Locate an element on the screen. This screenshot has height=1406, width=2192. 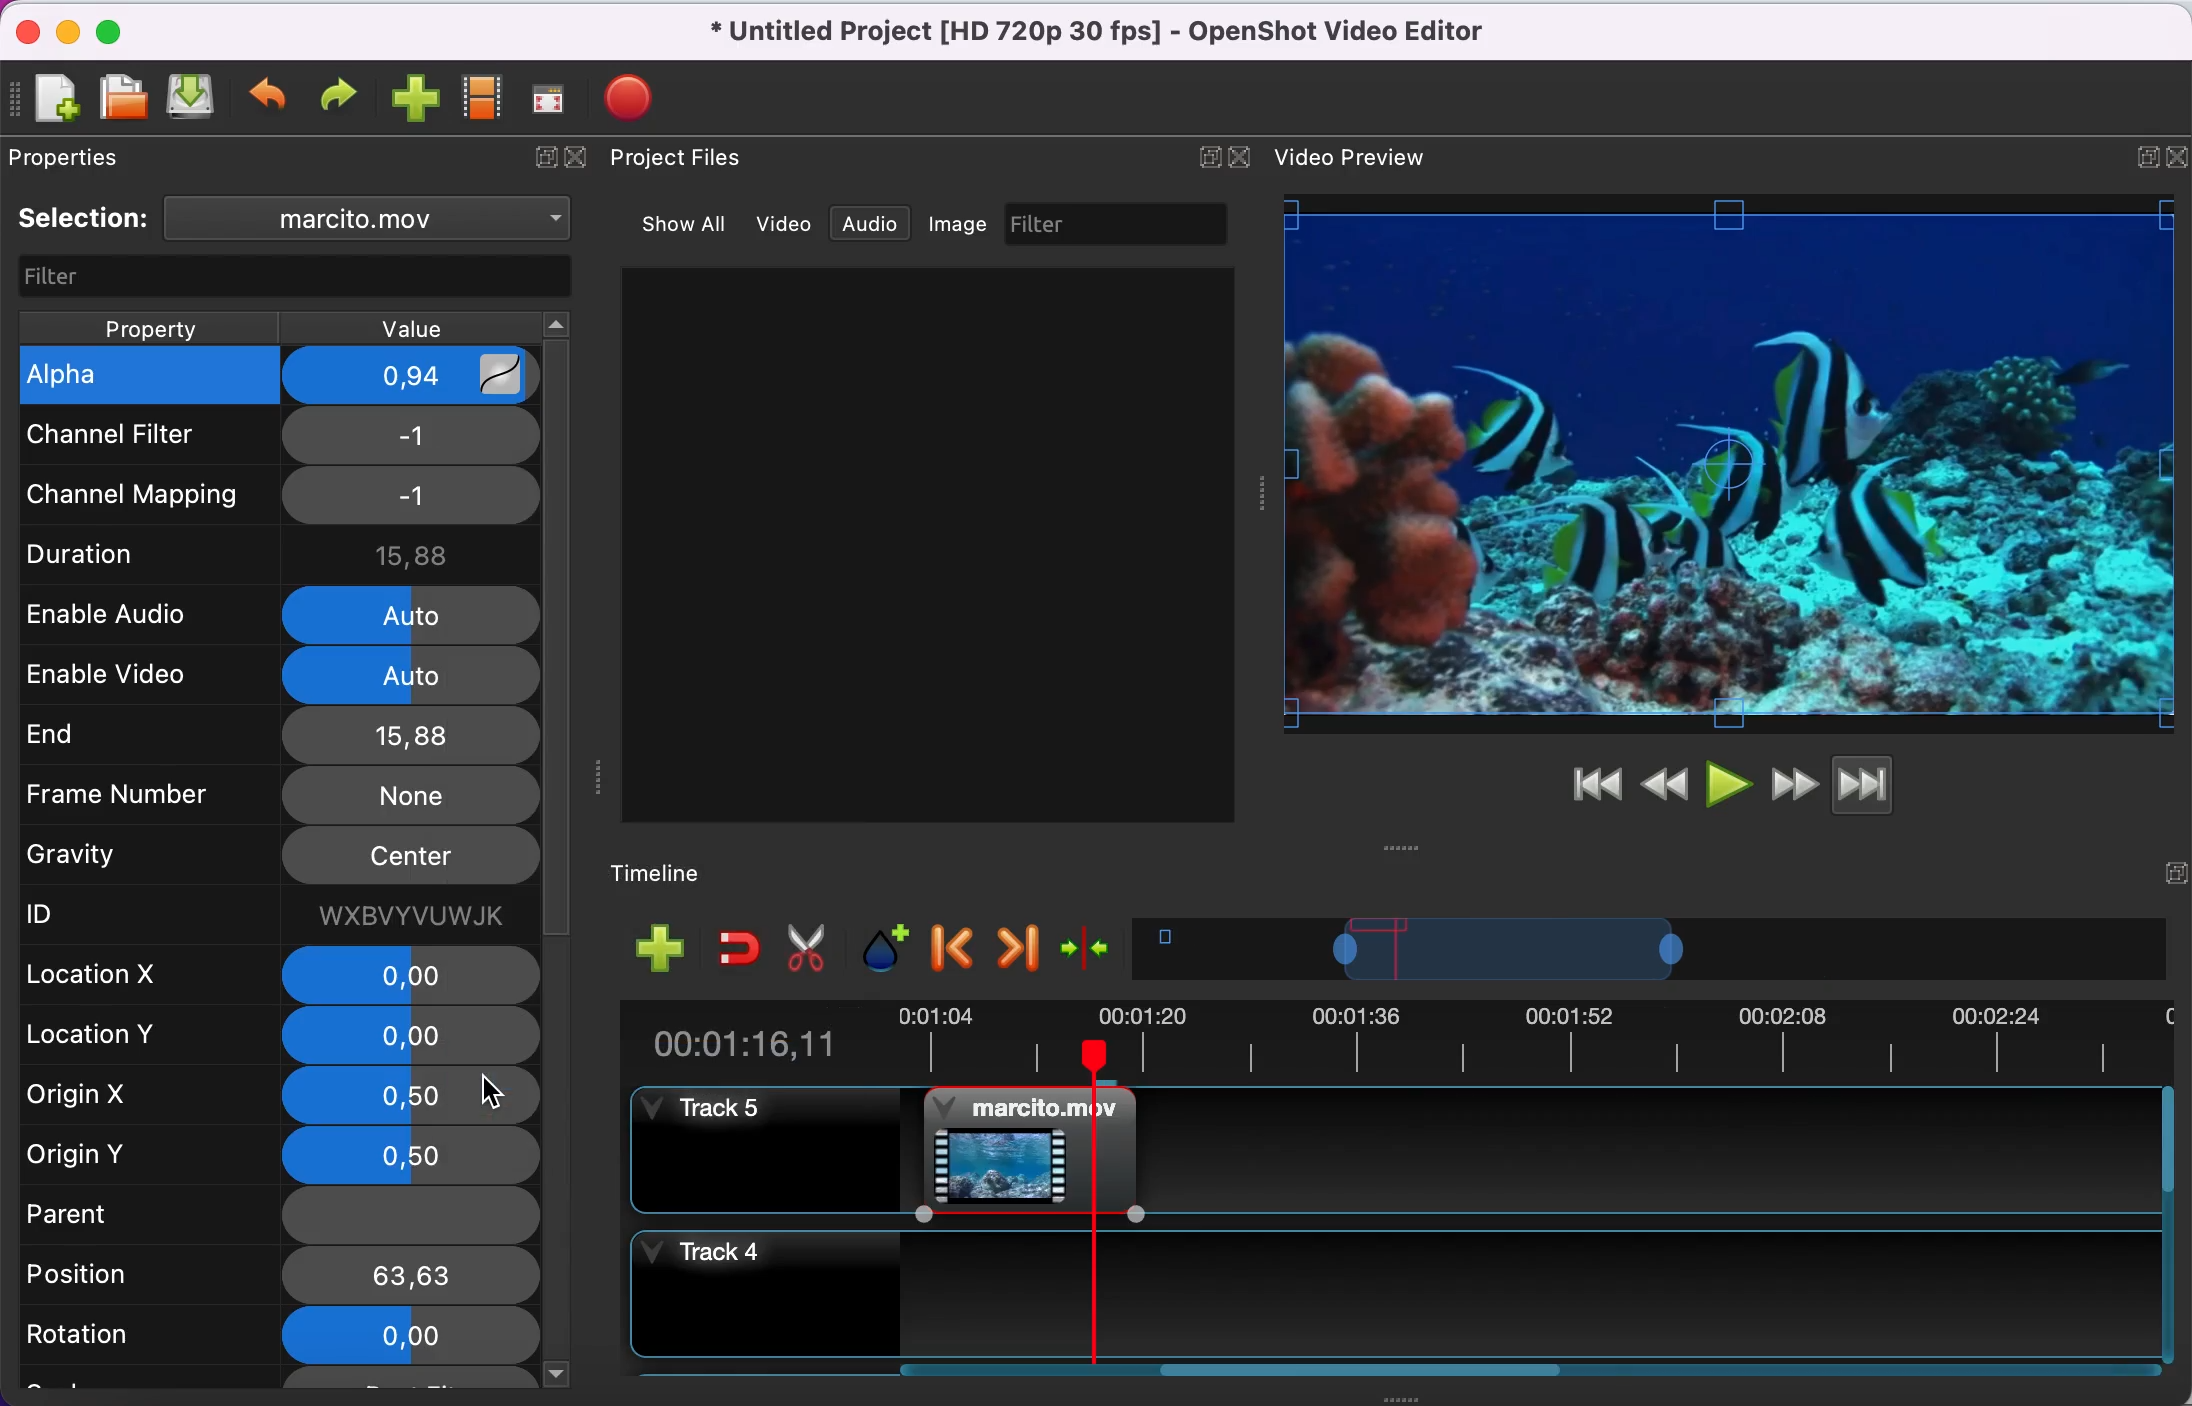
Channel Mapping is located at coordinates (132, 495).